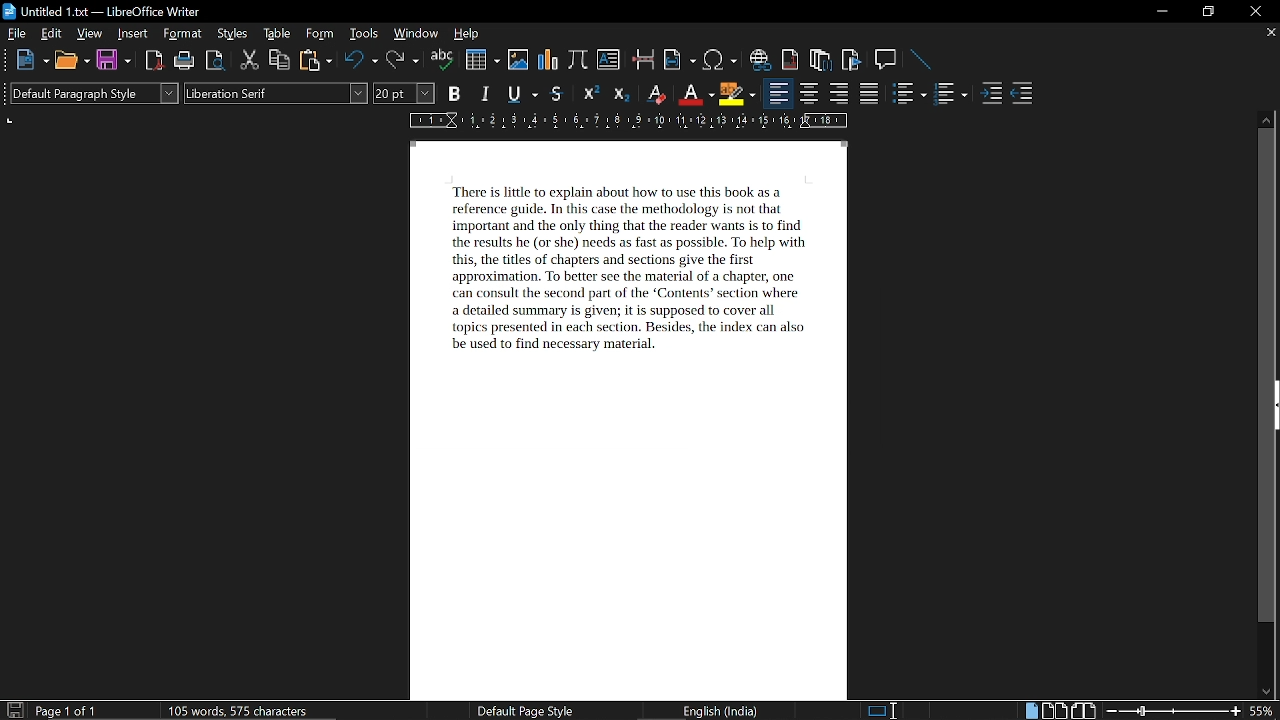 The width and height of the screenshot is (1280, 720). What do you see at coordinates (910, 92) in the screenshot?
I see `toggle ordered list` at bounding box center [910, 92].